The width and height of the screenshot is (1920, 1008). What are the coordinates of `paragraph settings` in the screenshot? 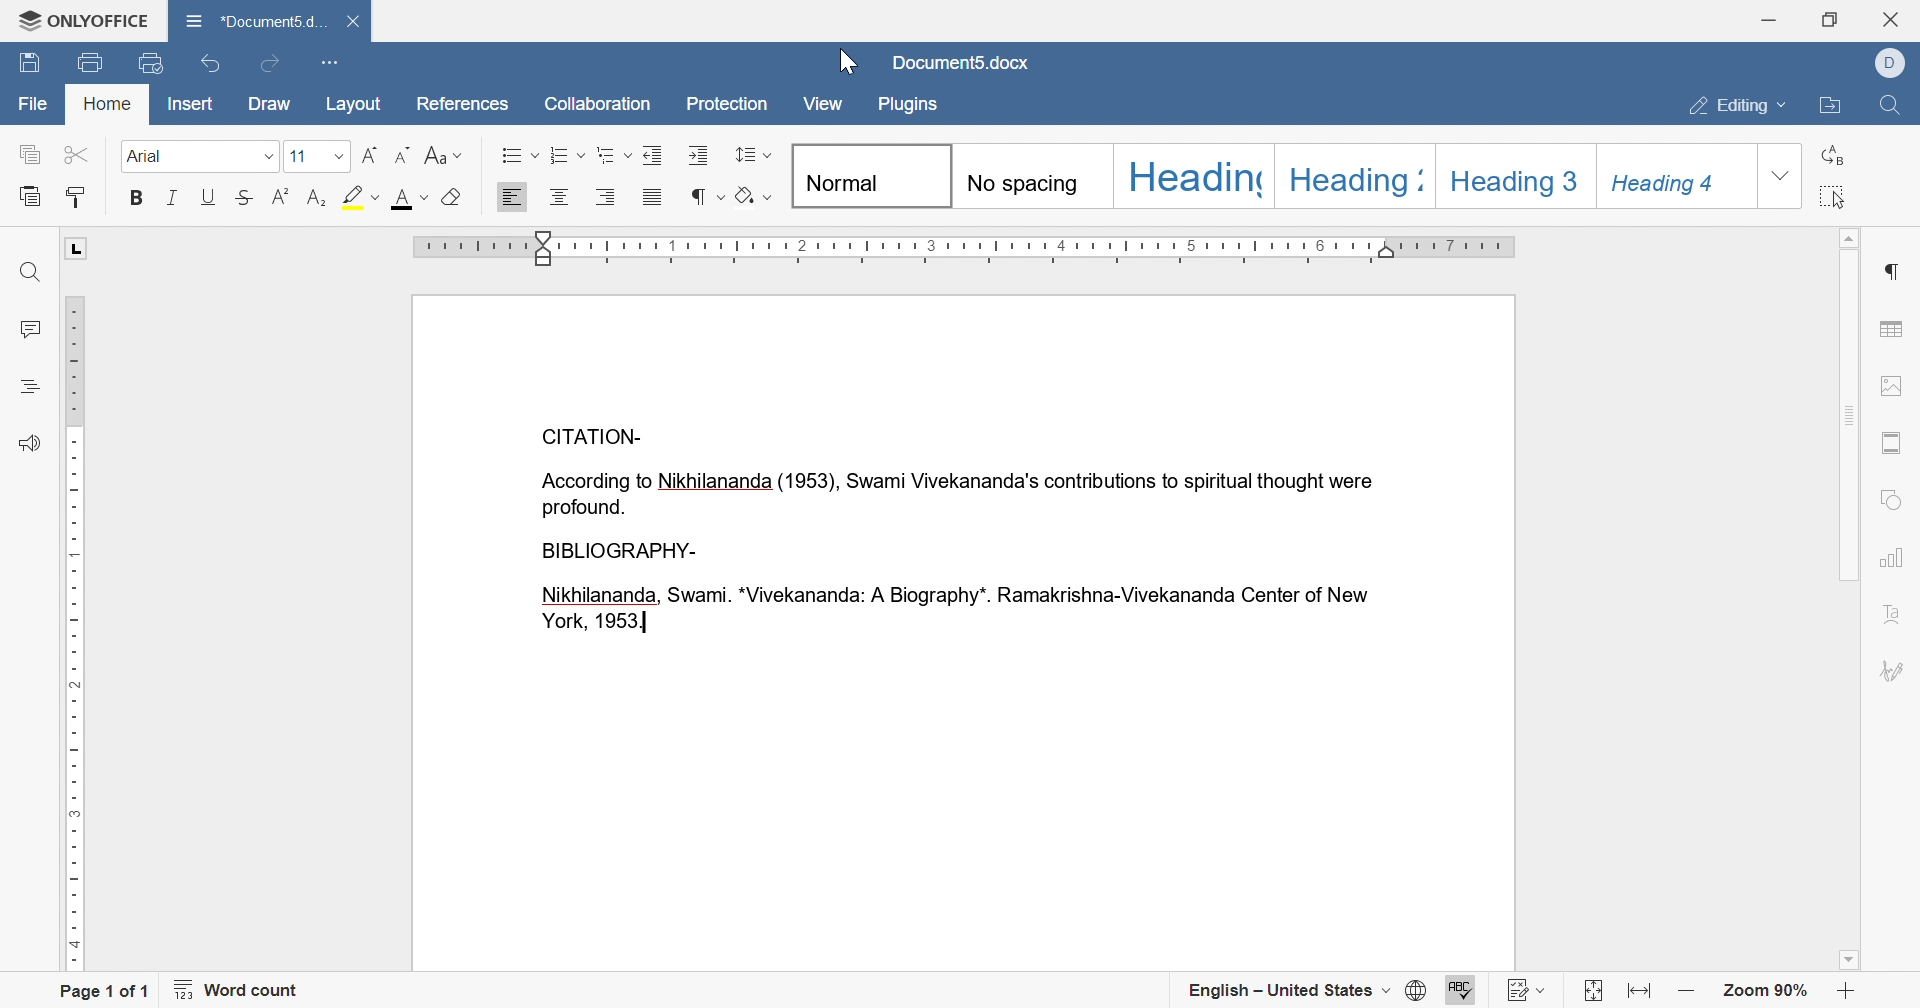 It's located at (1891, 275).